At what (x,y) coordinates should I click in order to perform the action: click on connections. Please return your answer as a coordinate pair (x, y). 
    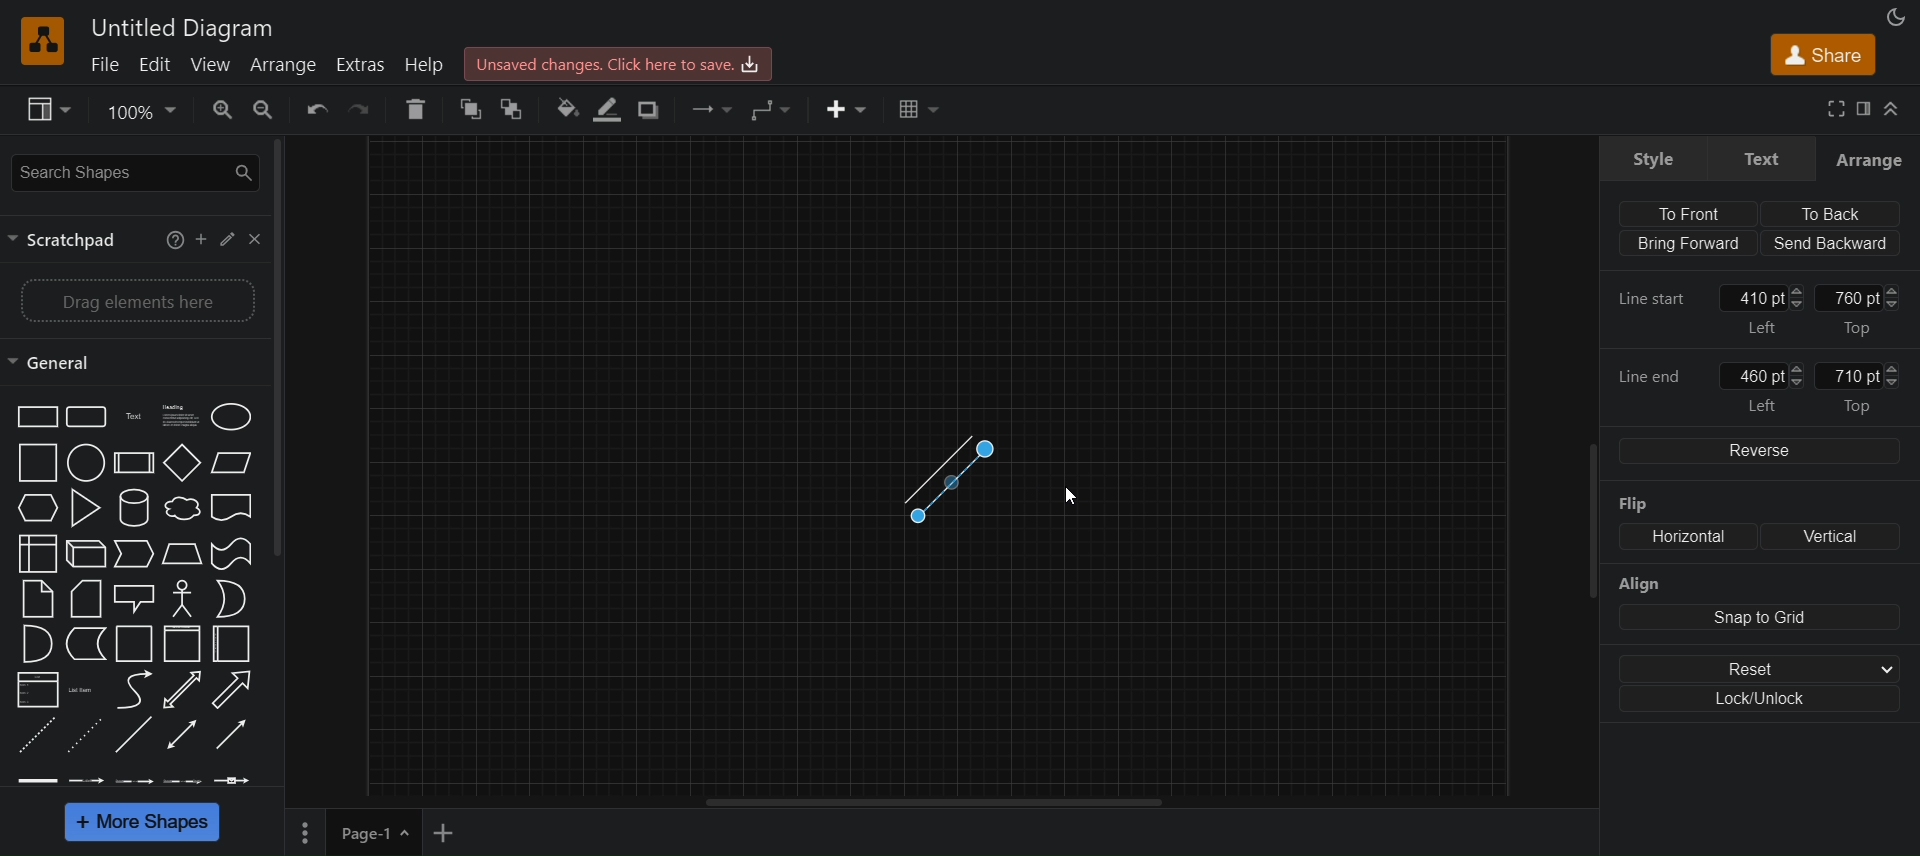
    Looking at the image, I should click on (710, 107).